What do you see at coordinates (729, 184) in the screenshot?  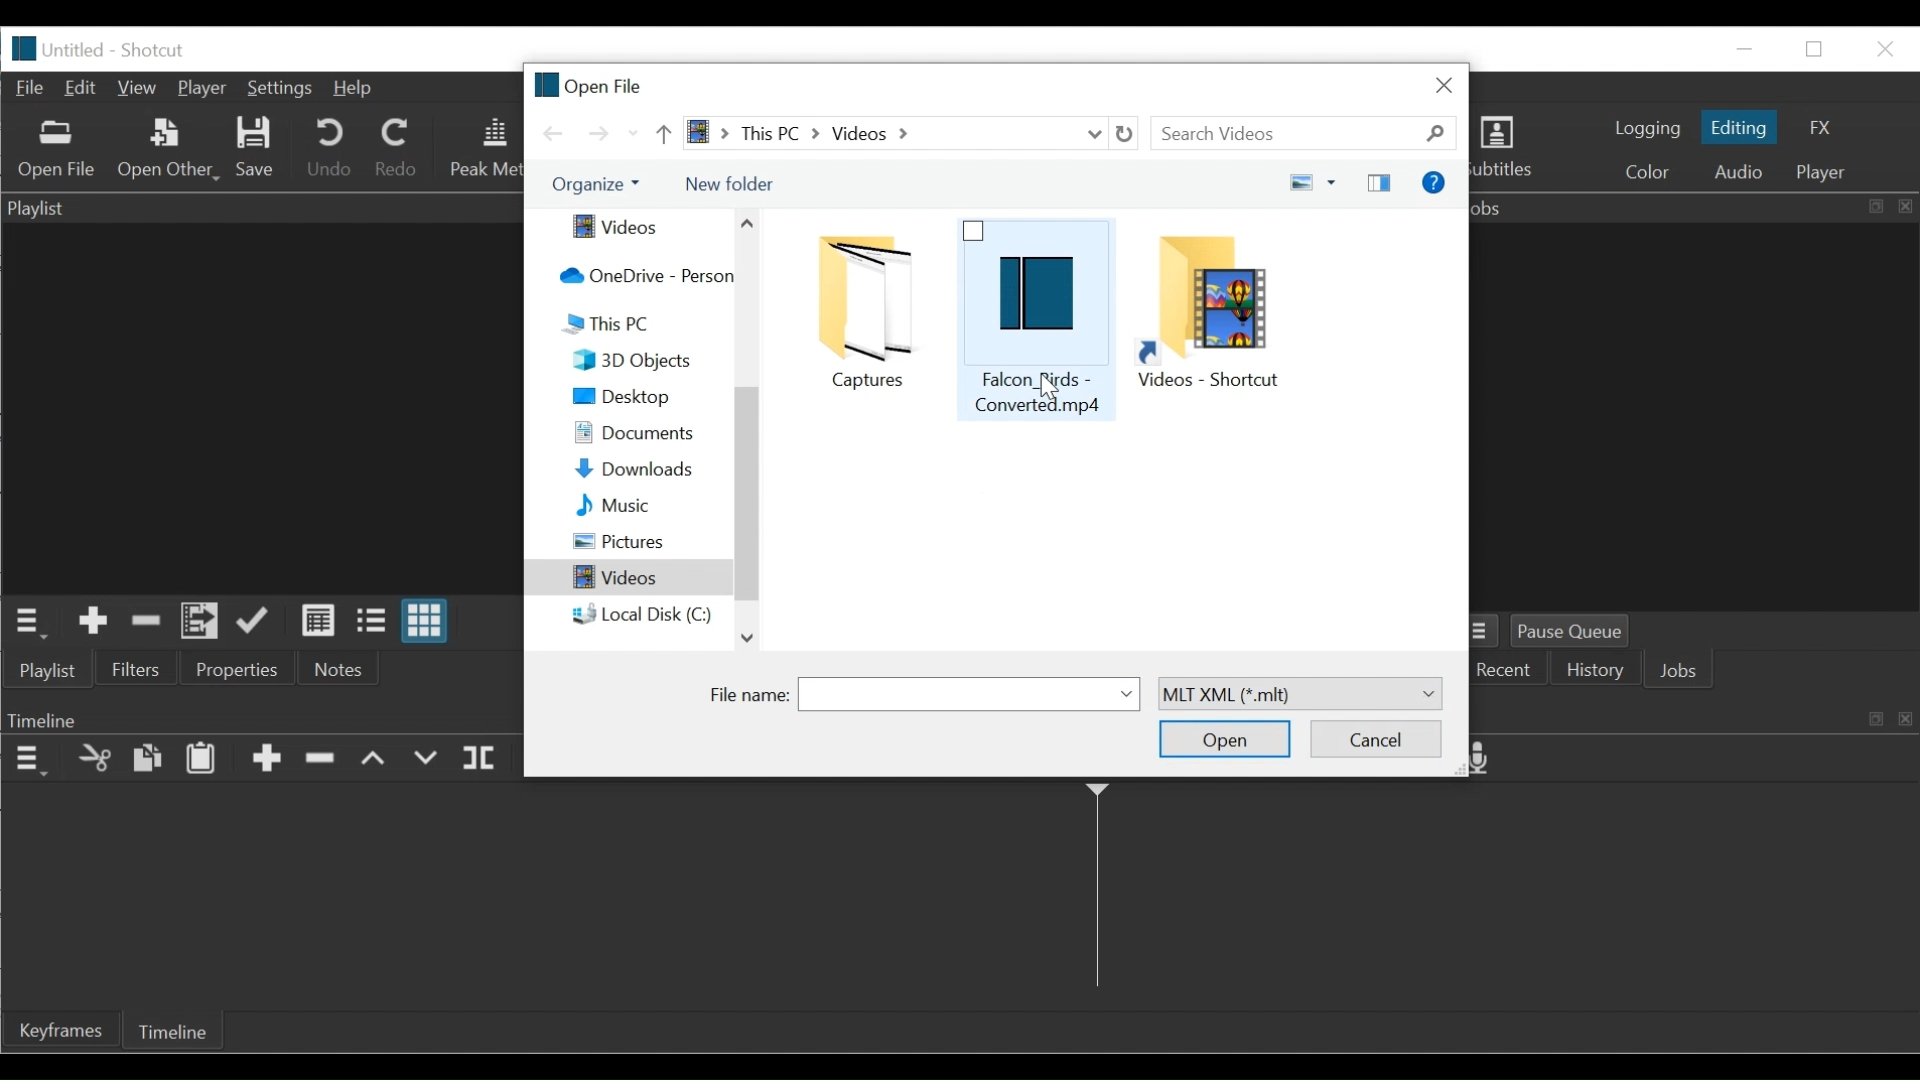 I see `New Folder` at bounding box center [729, 184].